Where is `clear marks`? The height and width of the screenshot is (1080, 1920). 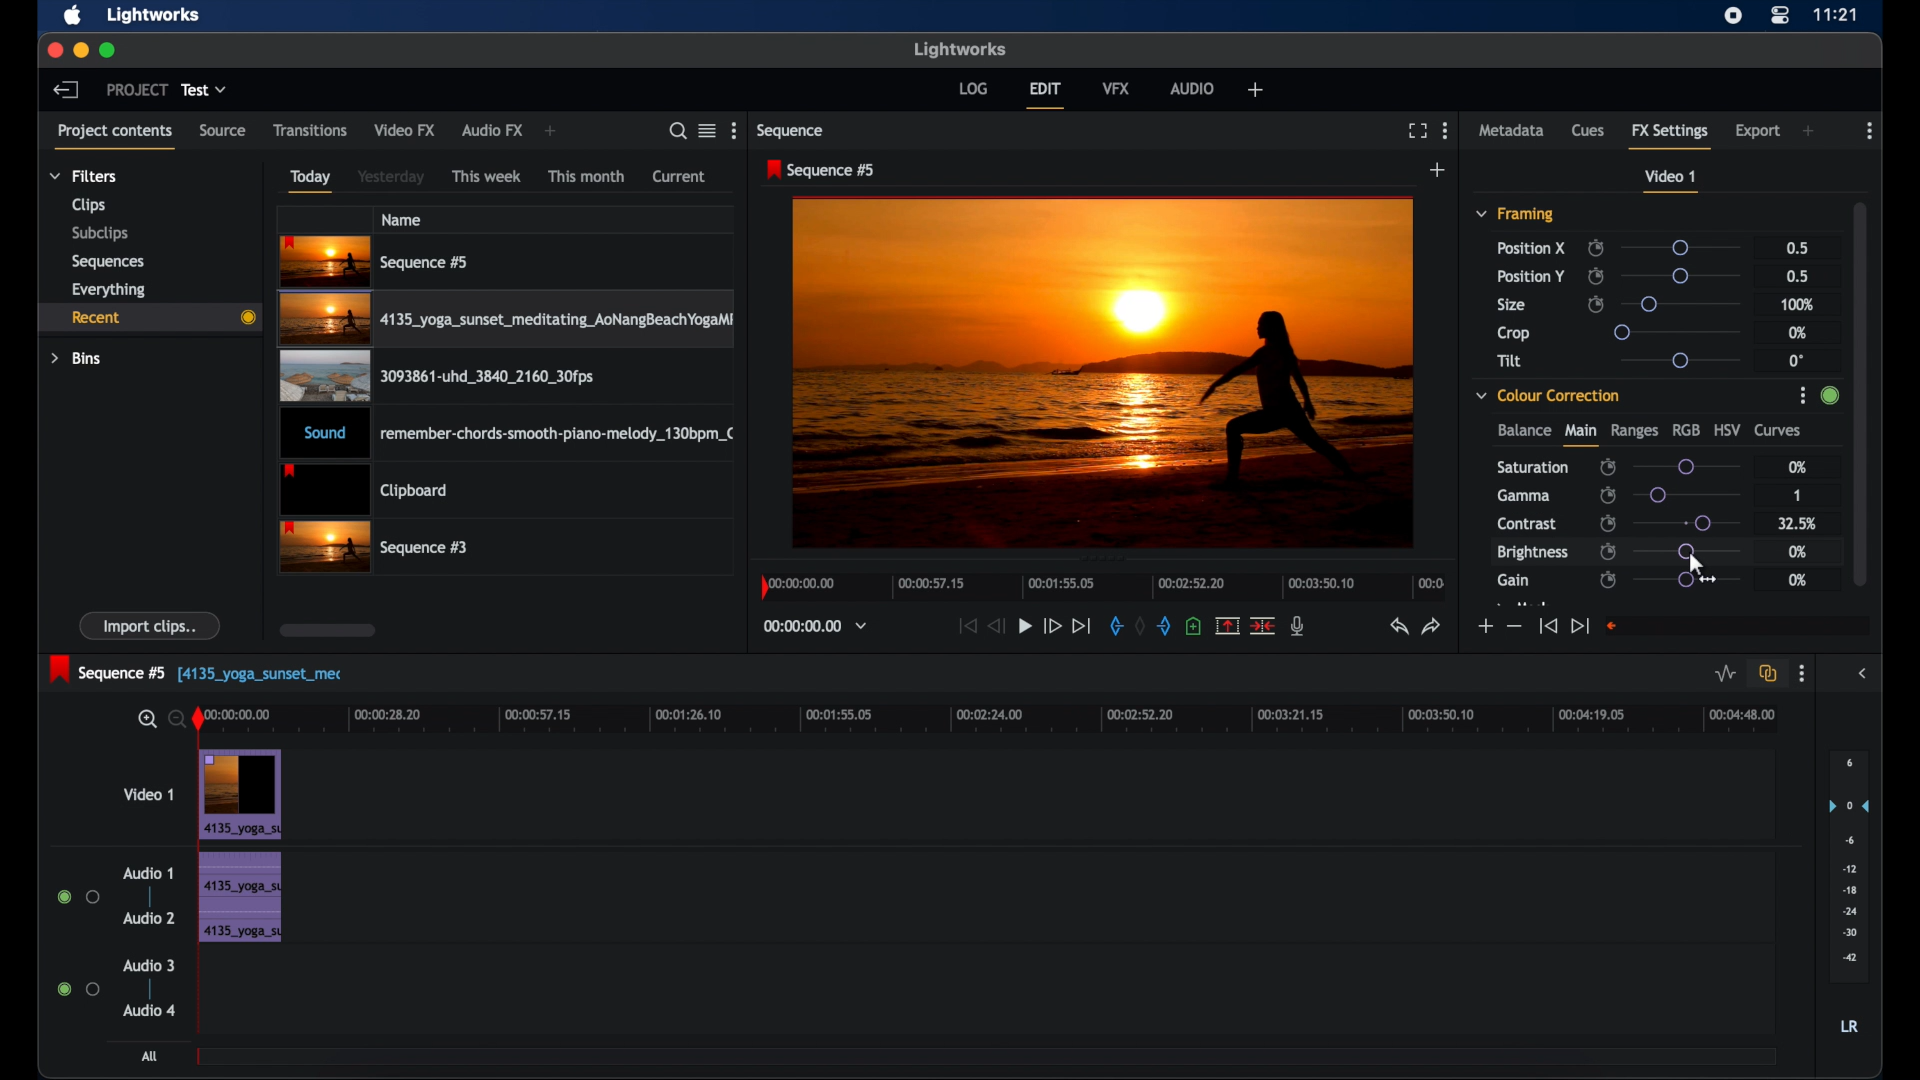
clear marks is located at coordinates (1140, 627).